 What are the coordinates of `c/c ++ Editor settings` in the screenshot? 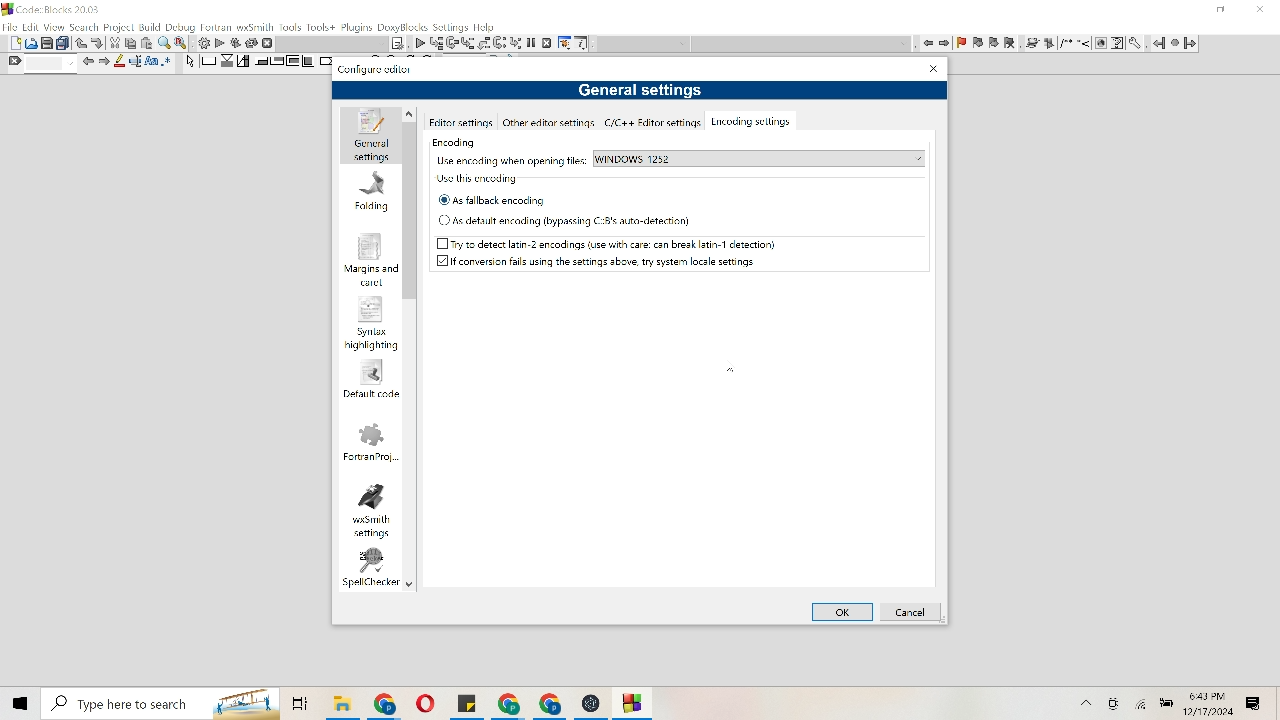 It's located at (652, 122).